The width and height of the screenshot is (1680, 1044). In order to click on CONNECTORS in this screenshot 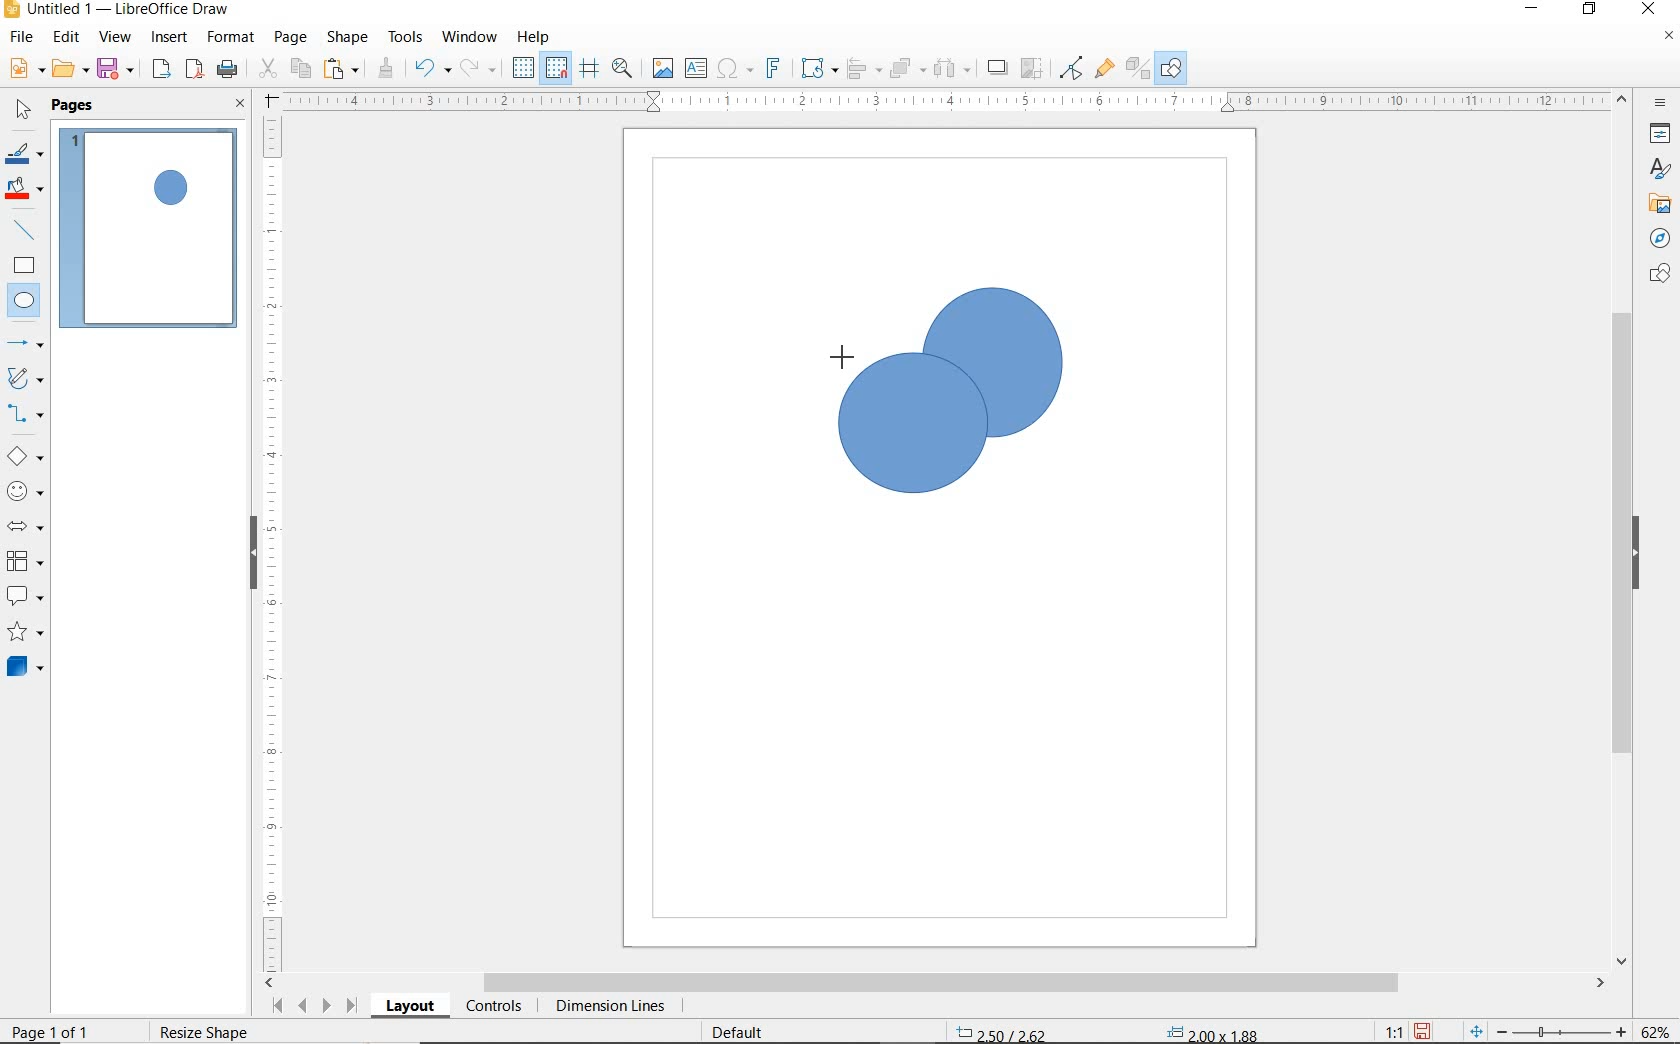, I will do `click(26, 414)`.